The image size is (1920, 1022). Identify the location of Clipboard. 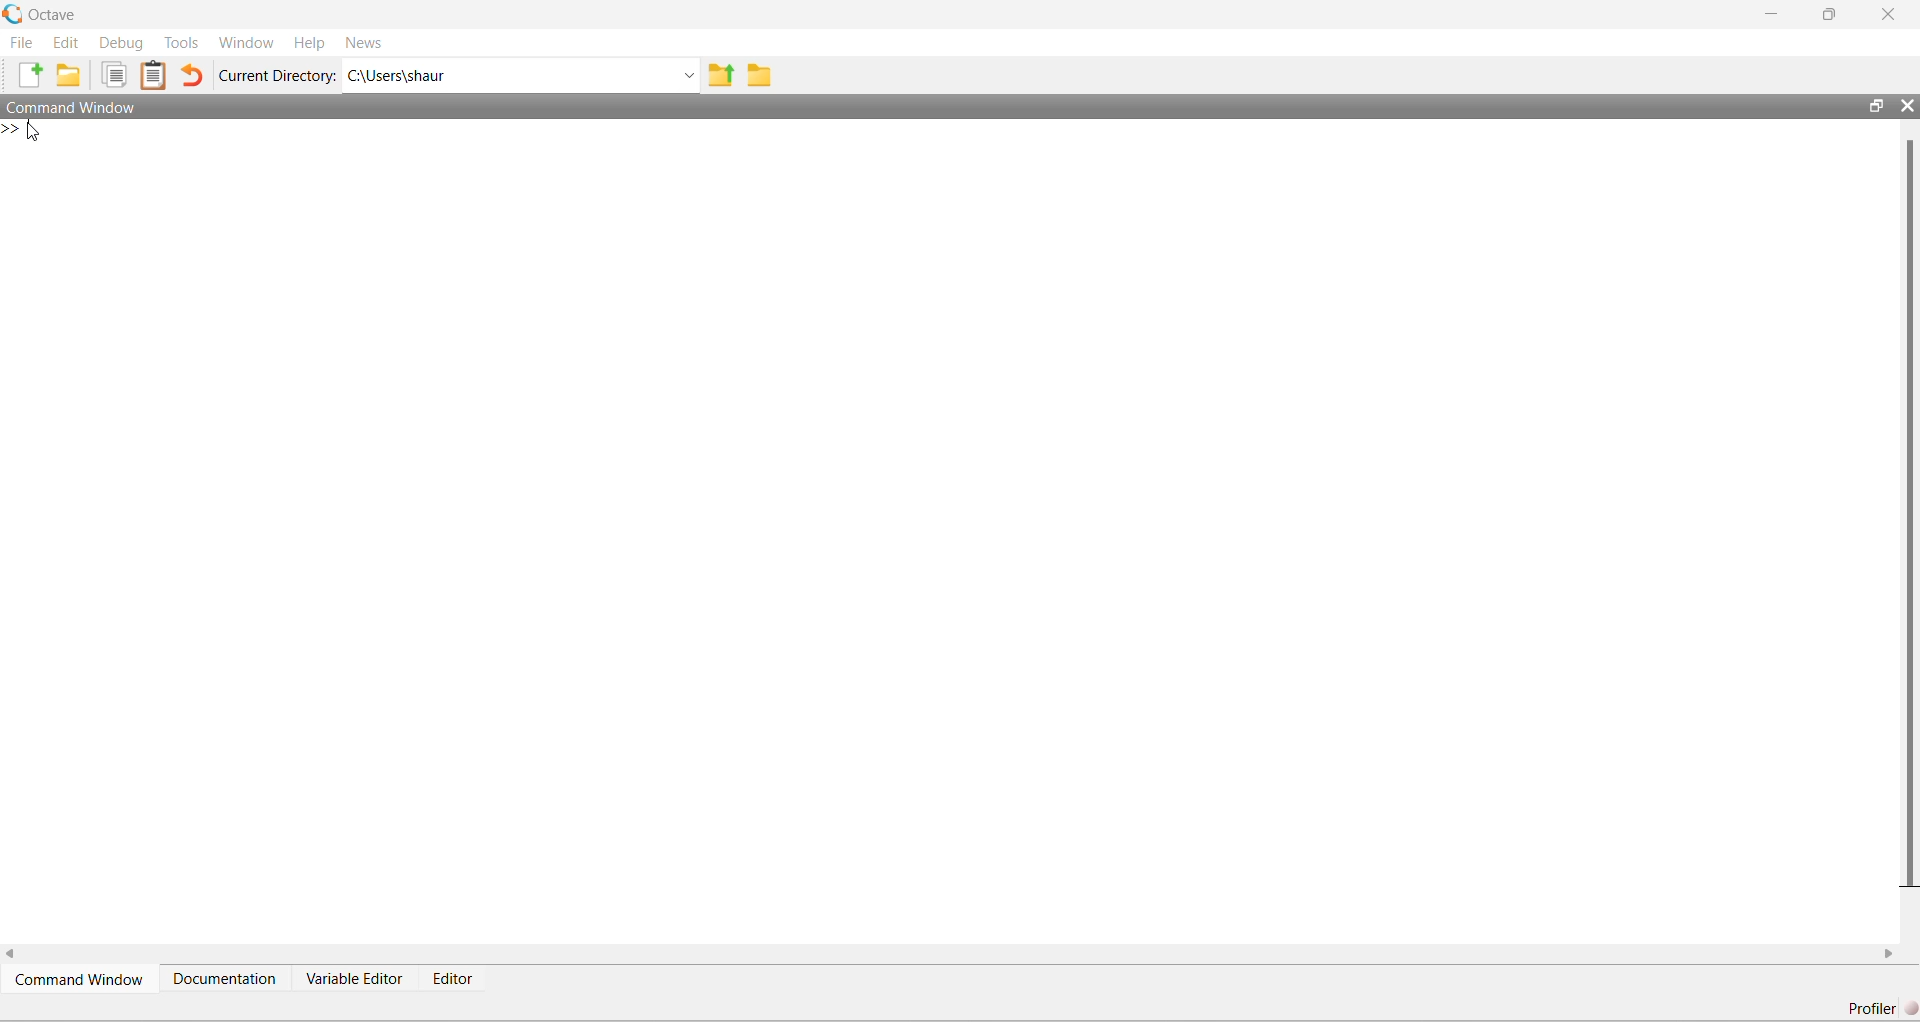
(152, 76).